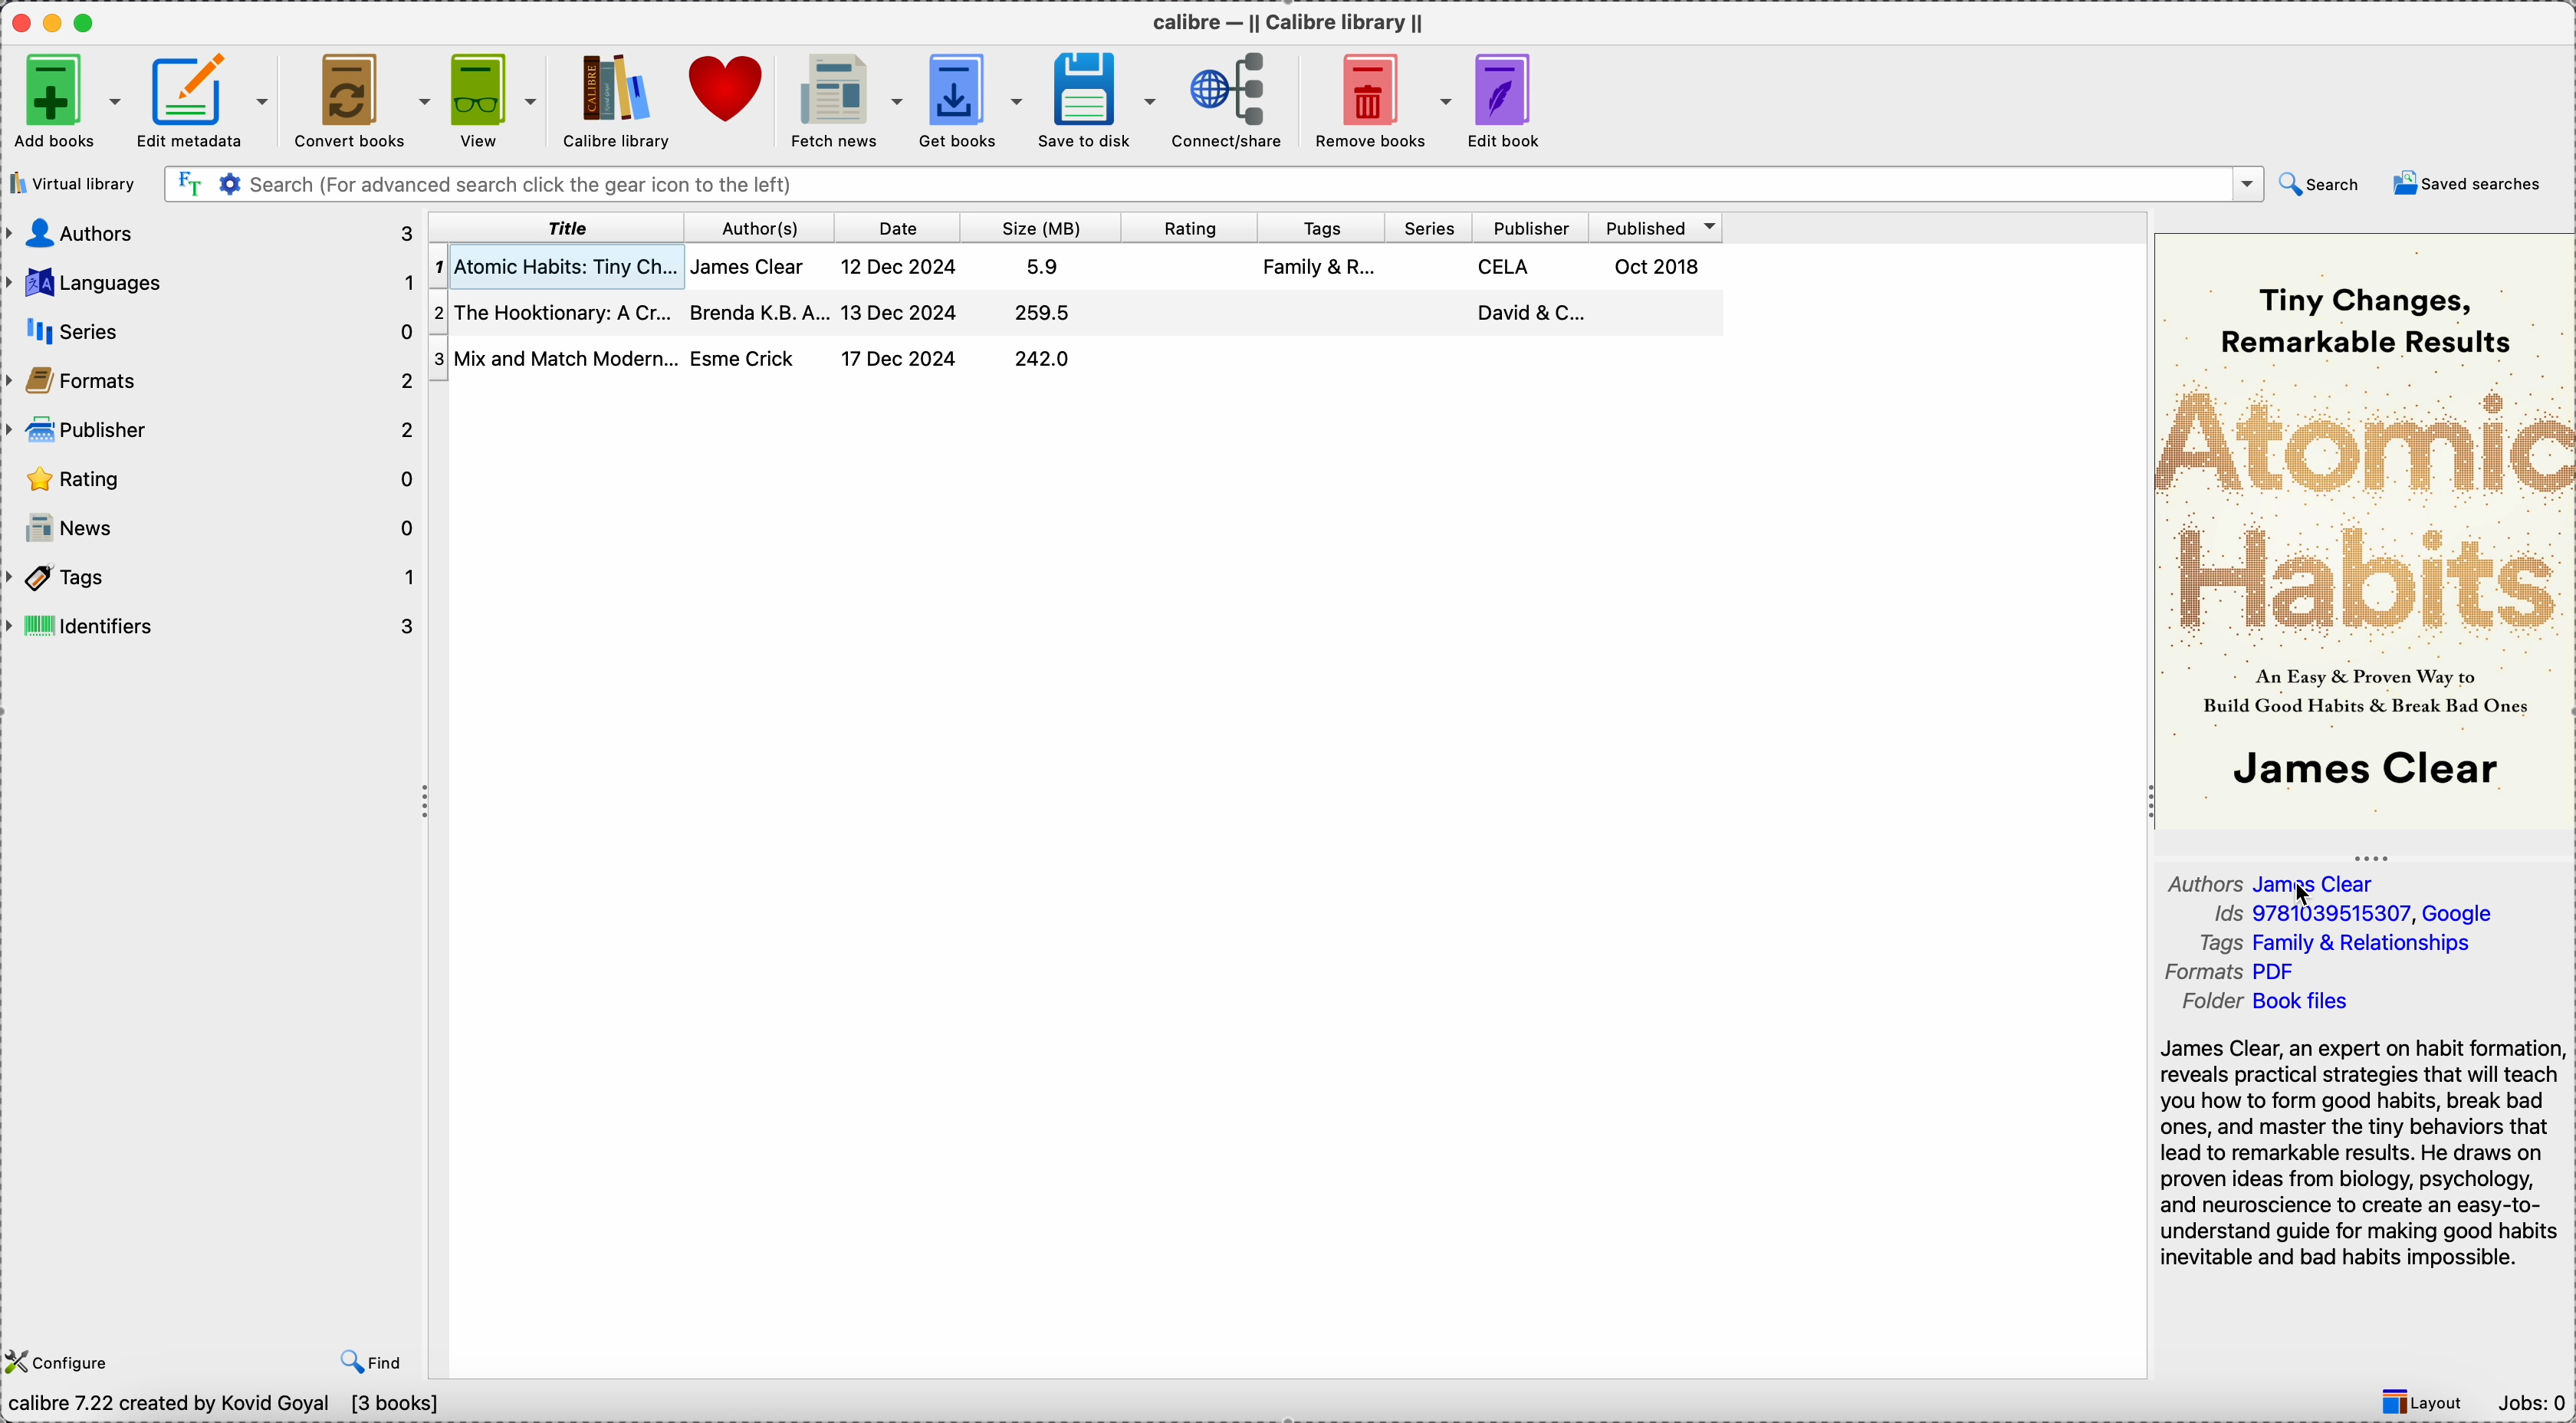 This screenshot has width=2576, height=1423. What do you see at coordinates (1191, 225) in the screenshot?
I see `rating` at bounding box center [1191, 225].